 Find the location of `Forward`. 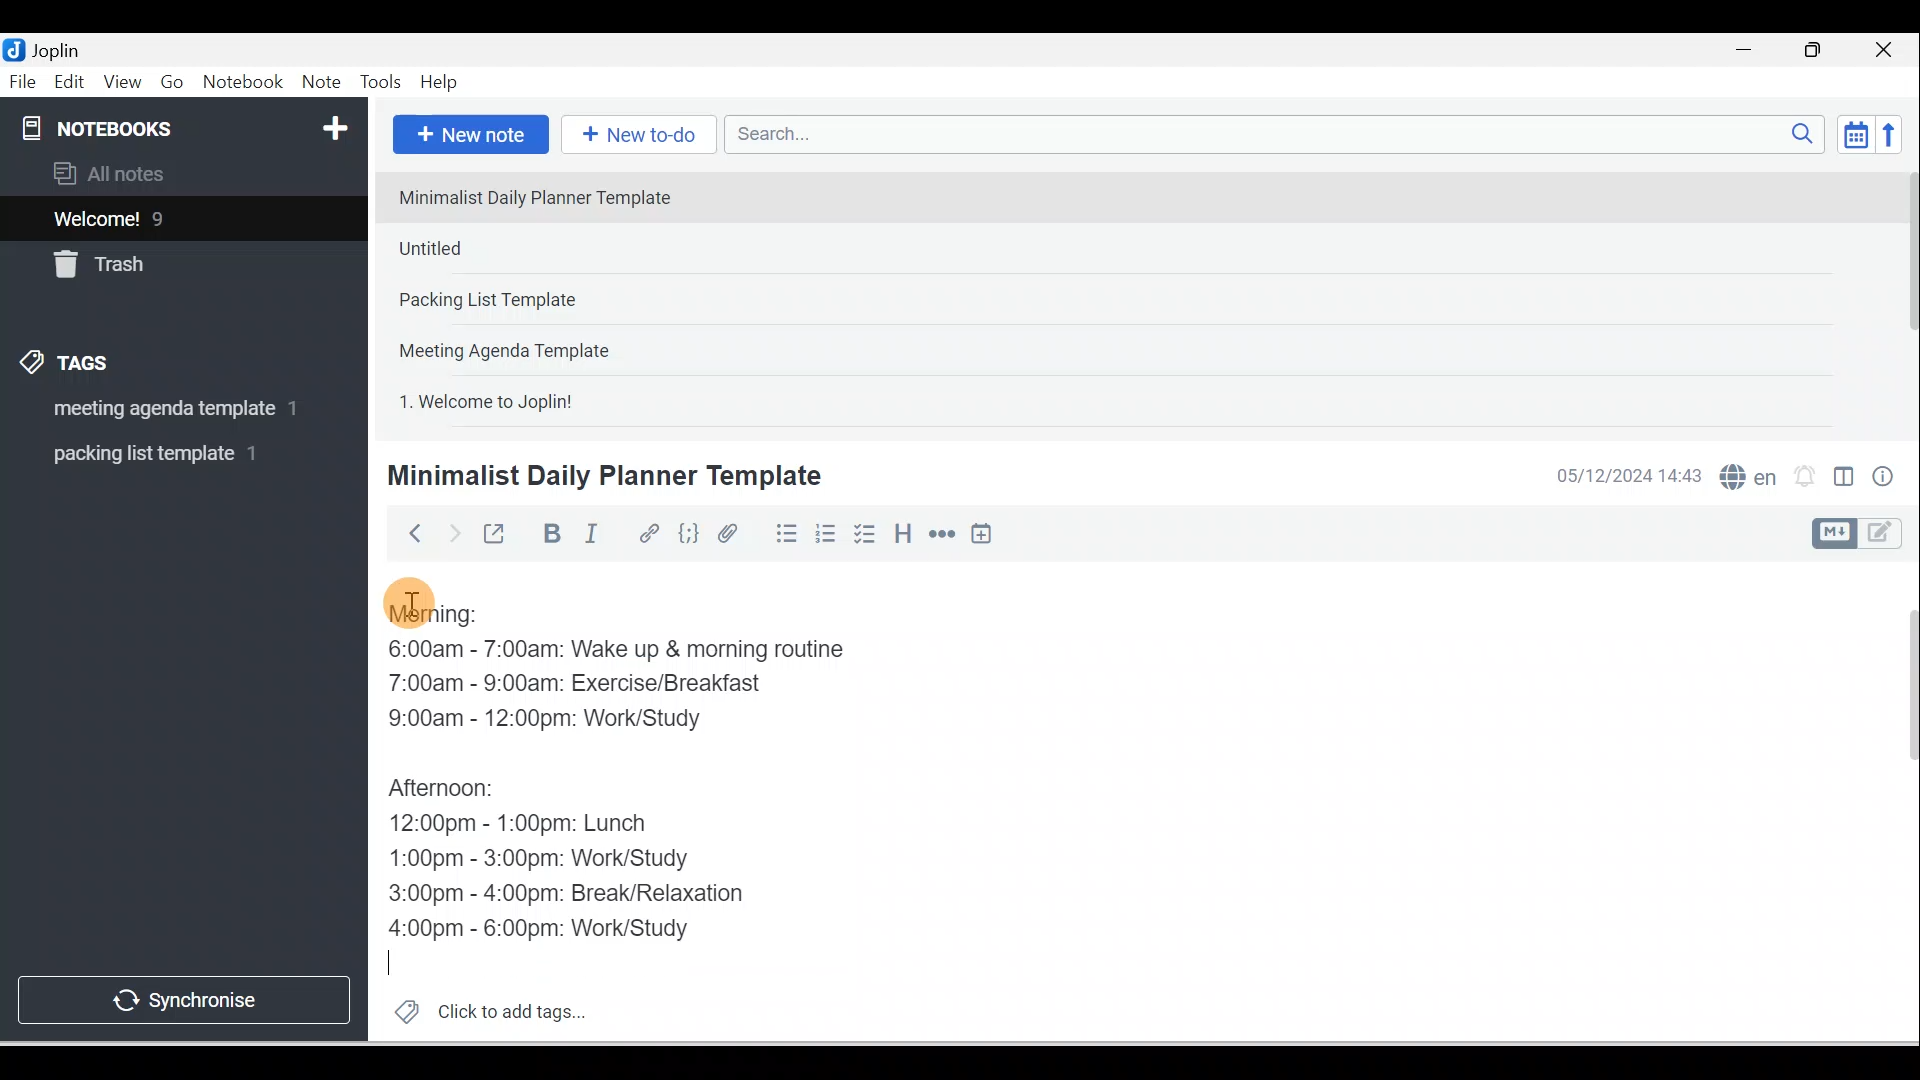

Forward is located at coordinates (452, 532).